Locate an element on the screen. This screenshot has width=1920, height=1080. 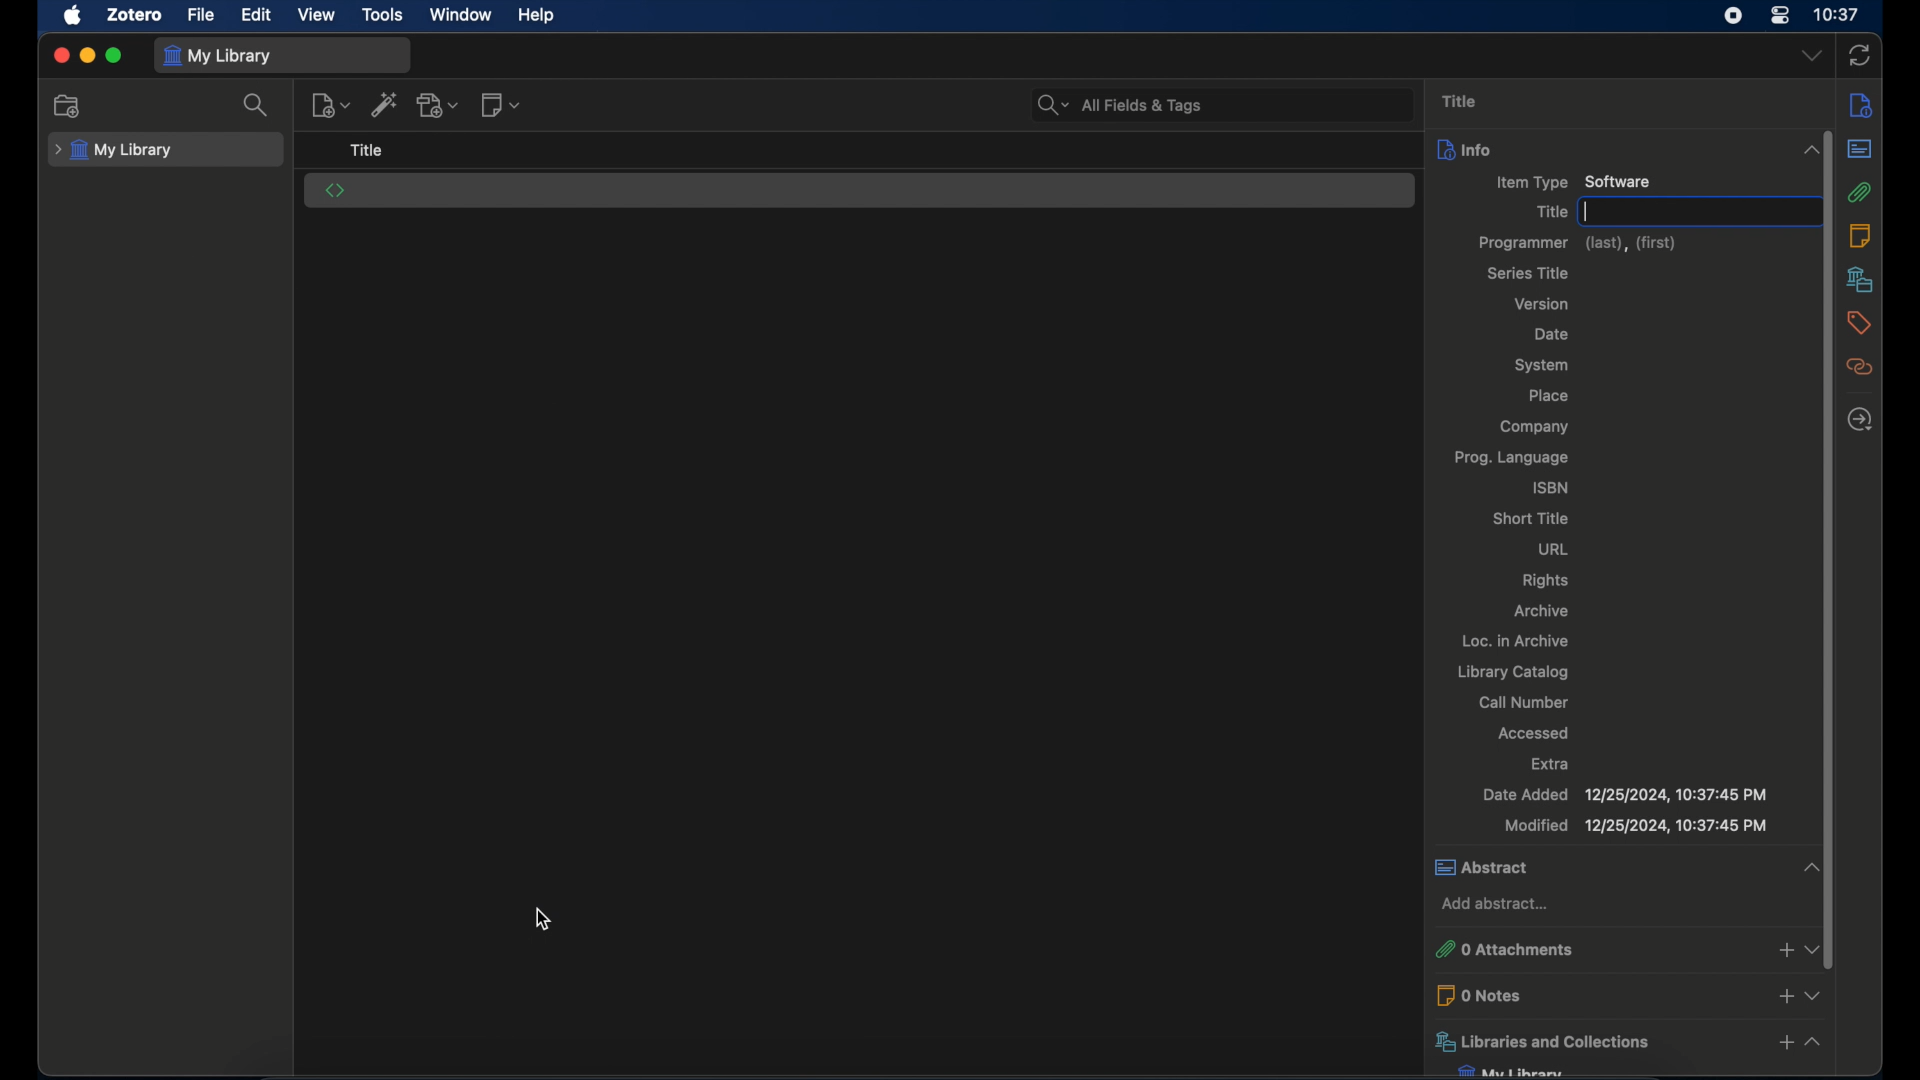
maximize is located at coordinates (115, 57).